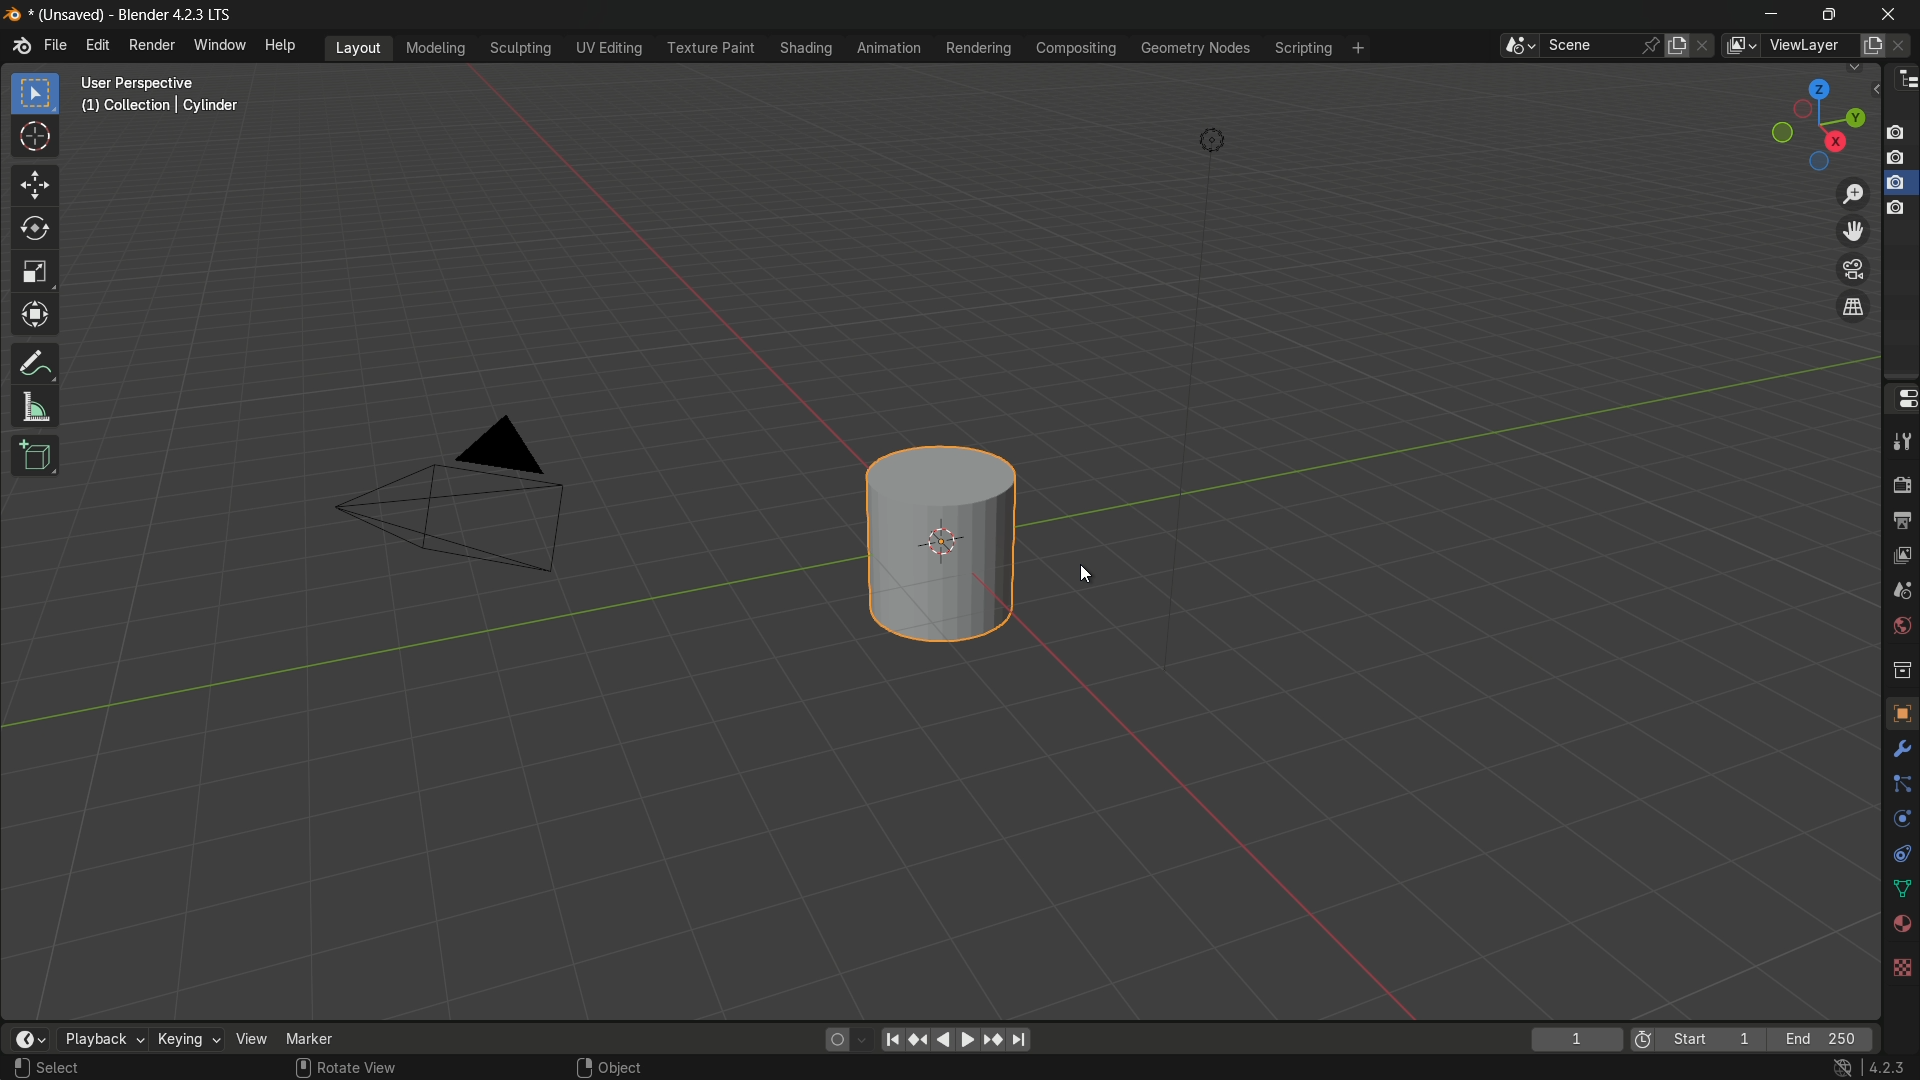 This screenshot has width=1920, height=1080. What do you see at coordinates (832, 1040) in the screenshot?
I see `auto keying` at bounding box center [832, 1040].